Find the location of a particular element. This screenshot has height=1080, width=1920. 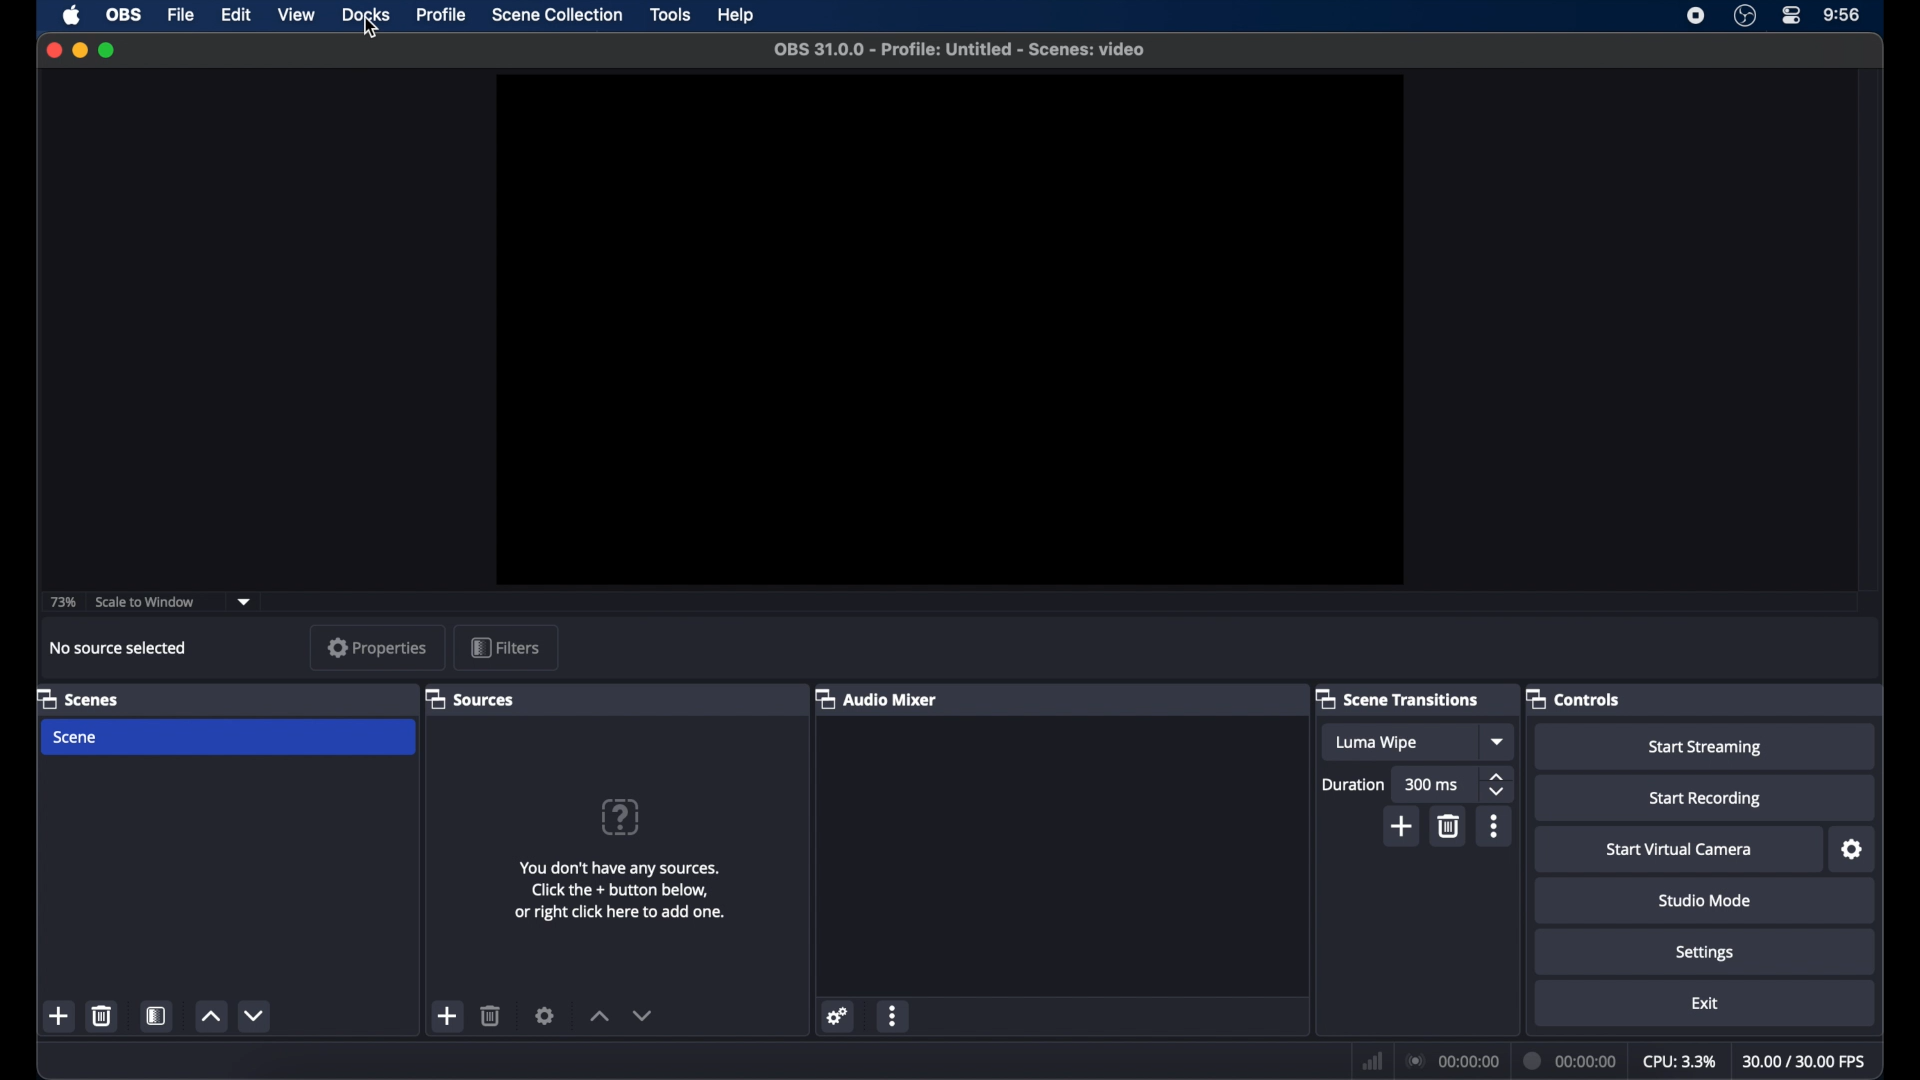

more options is located at coordinates (893, 1015).